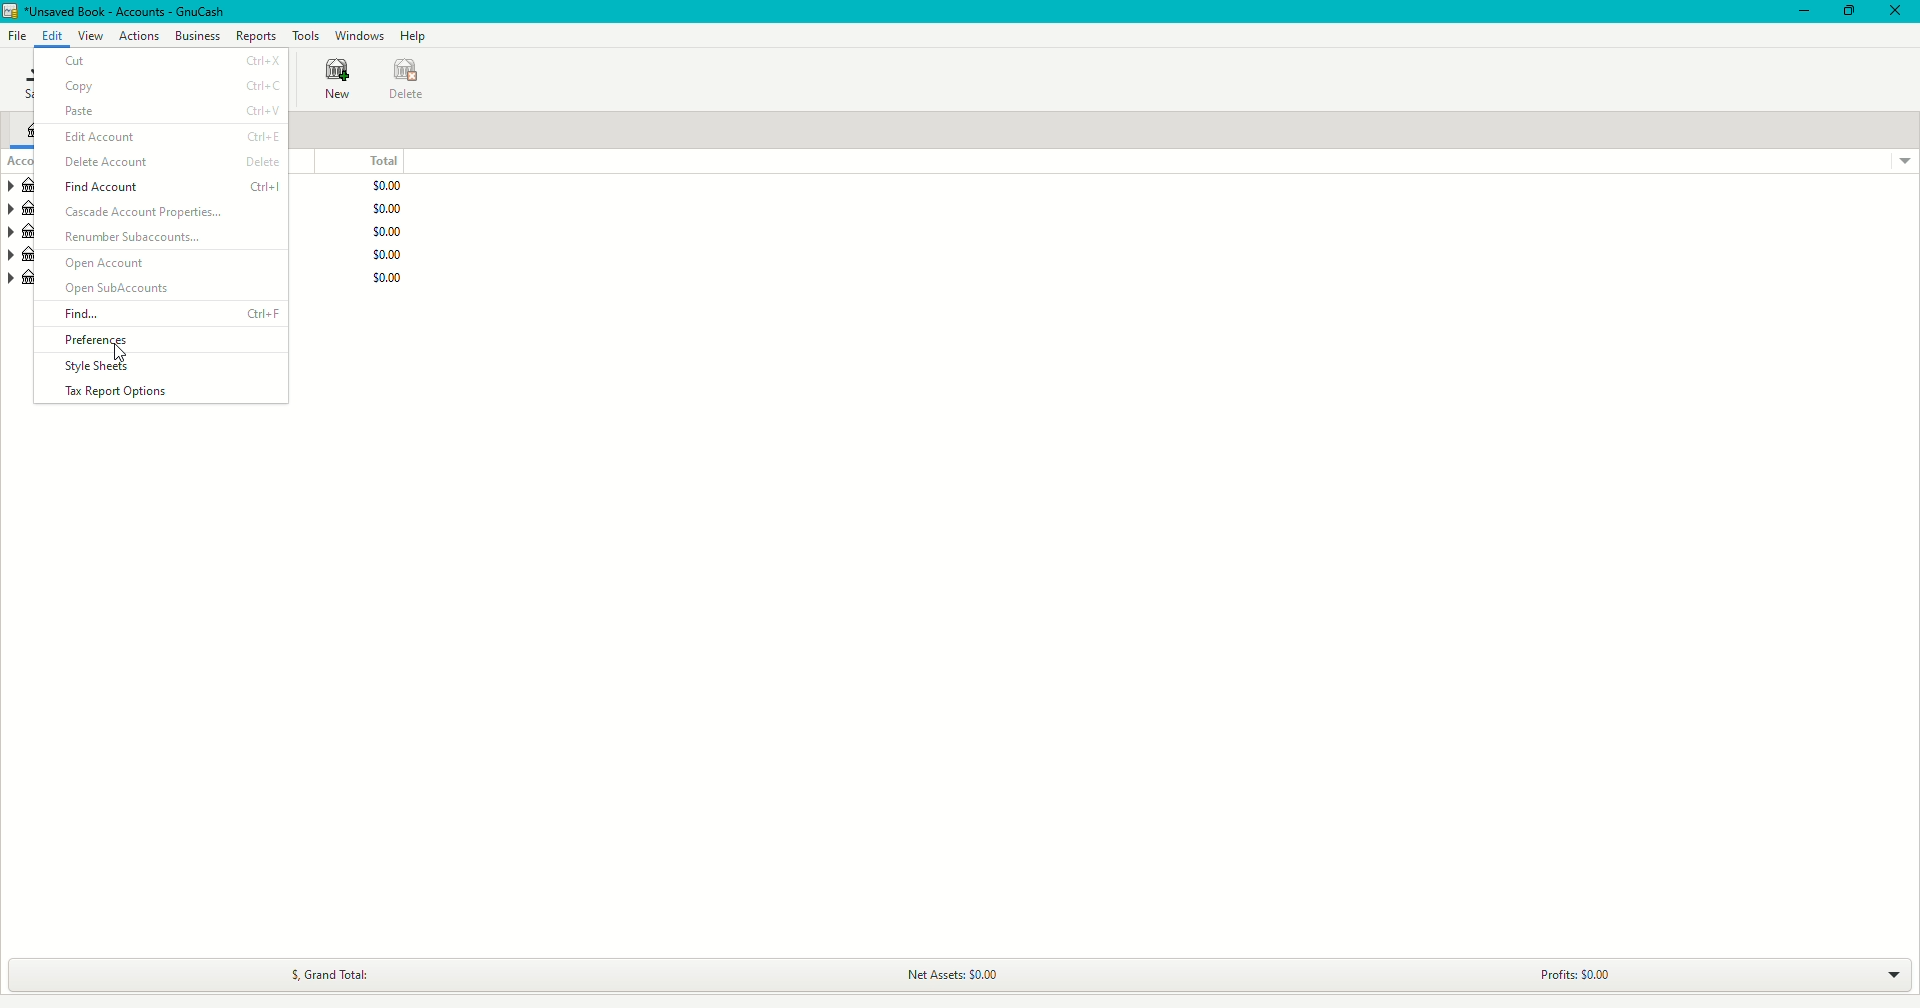 This screenshot has width=1920, height=1008. I want to click on Grand Total, so click(336, 971).